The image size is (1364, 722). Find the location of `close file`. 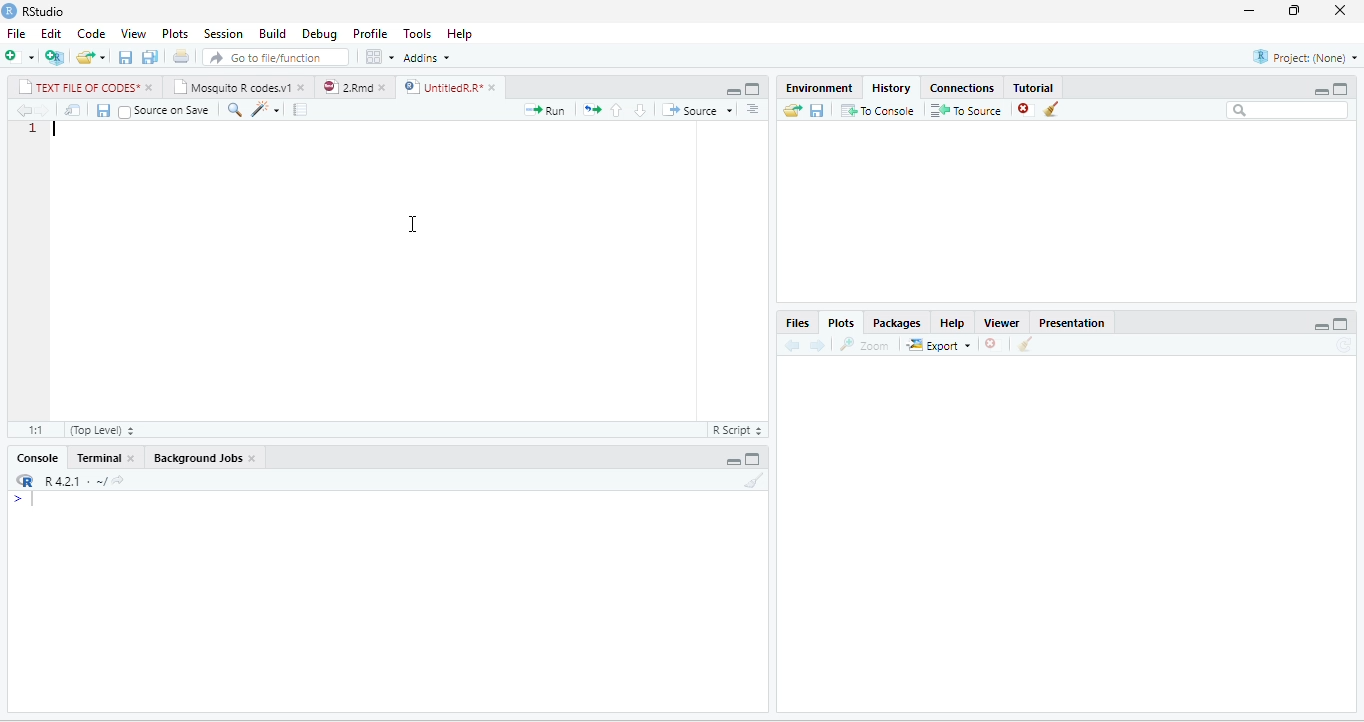

close file is located at coordinates (996, 344).